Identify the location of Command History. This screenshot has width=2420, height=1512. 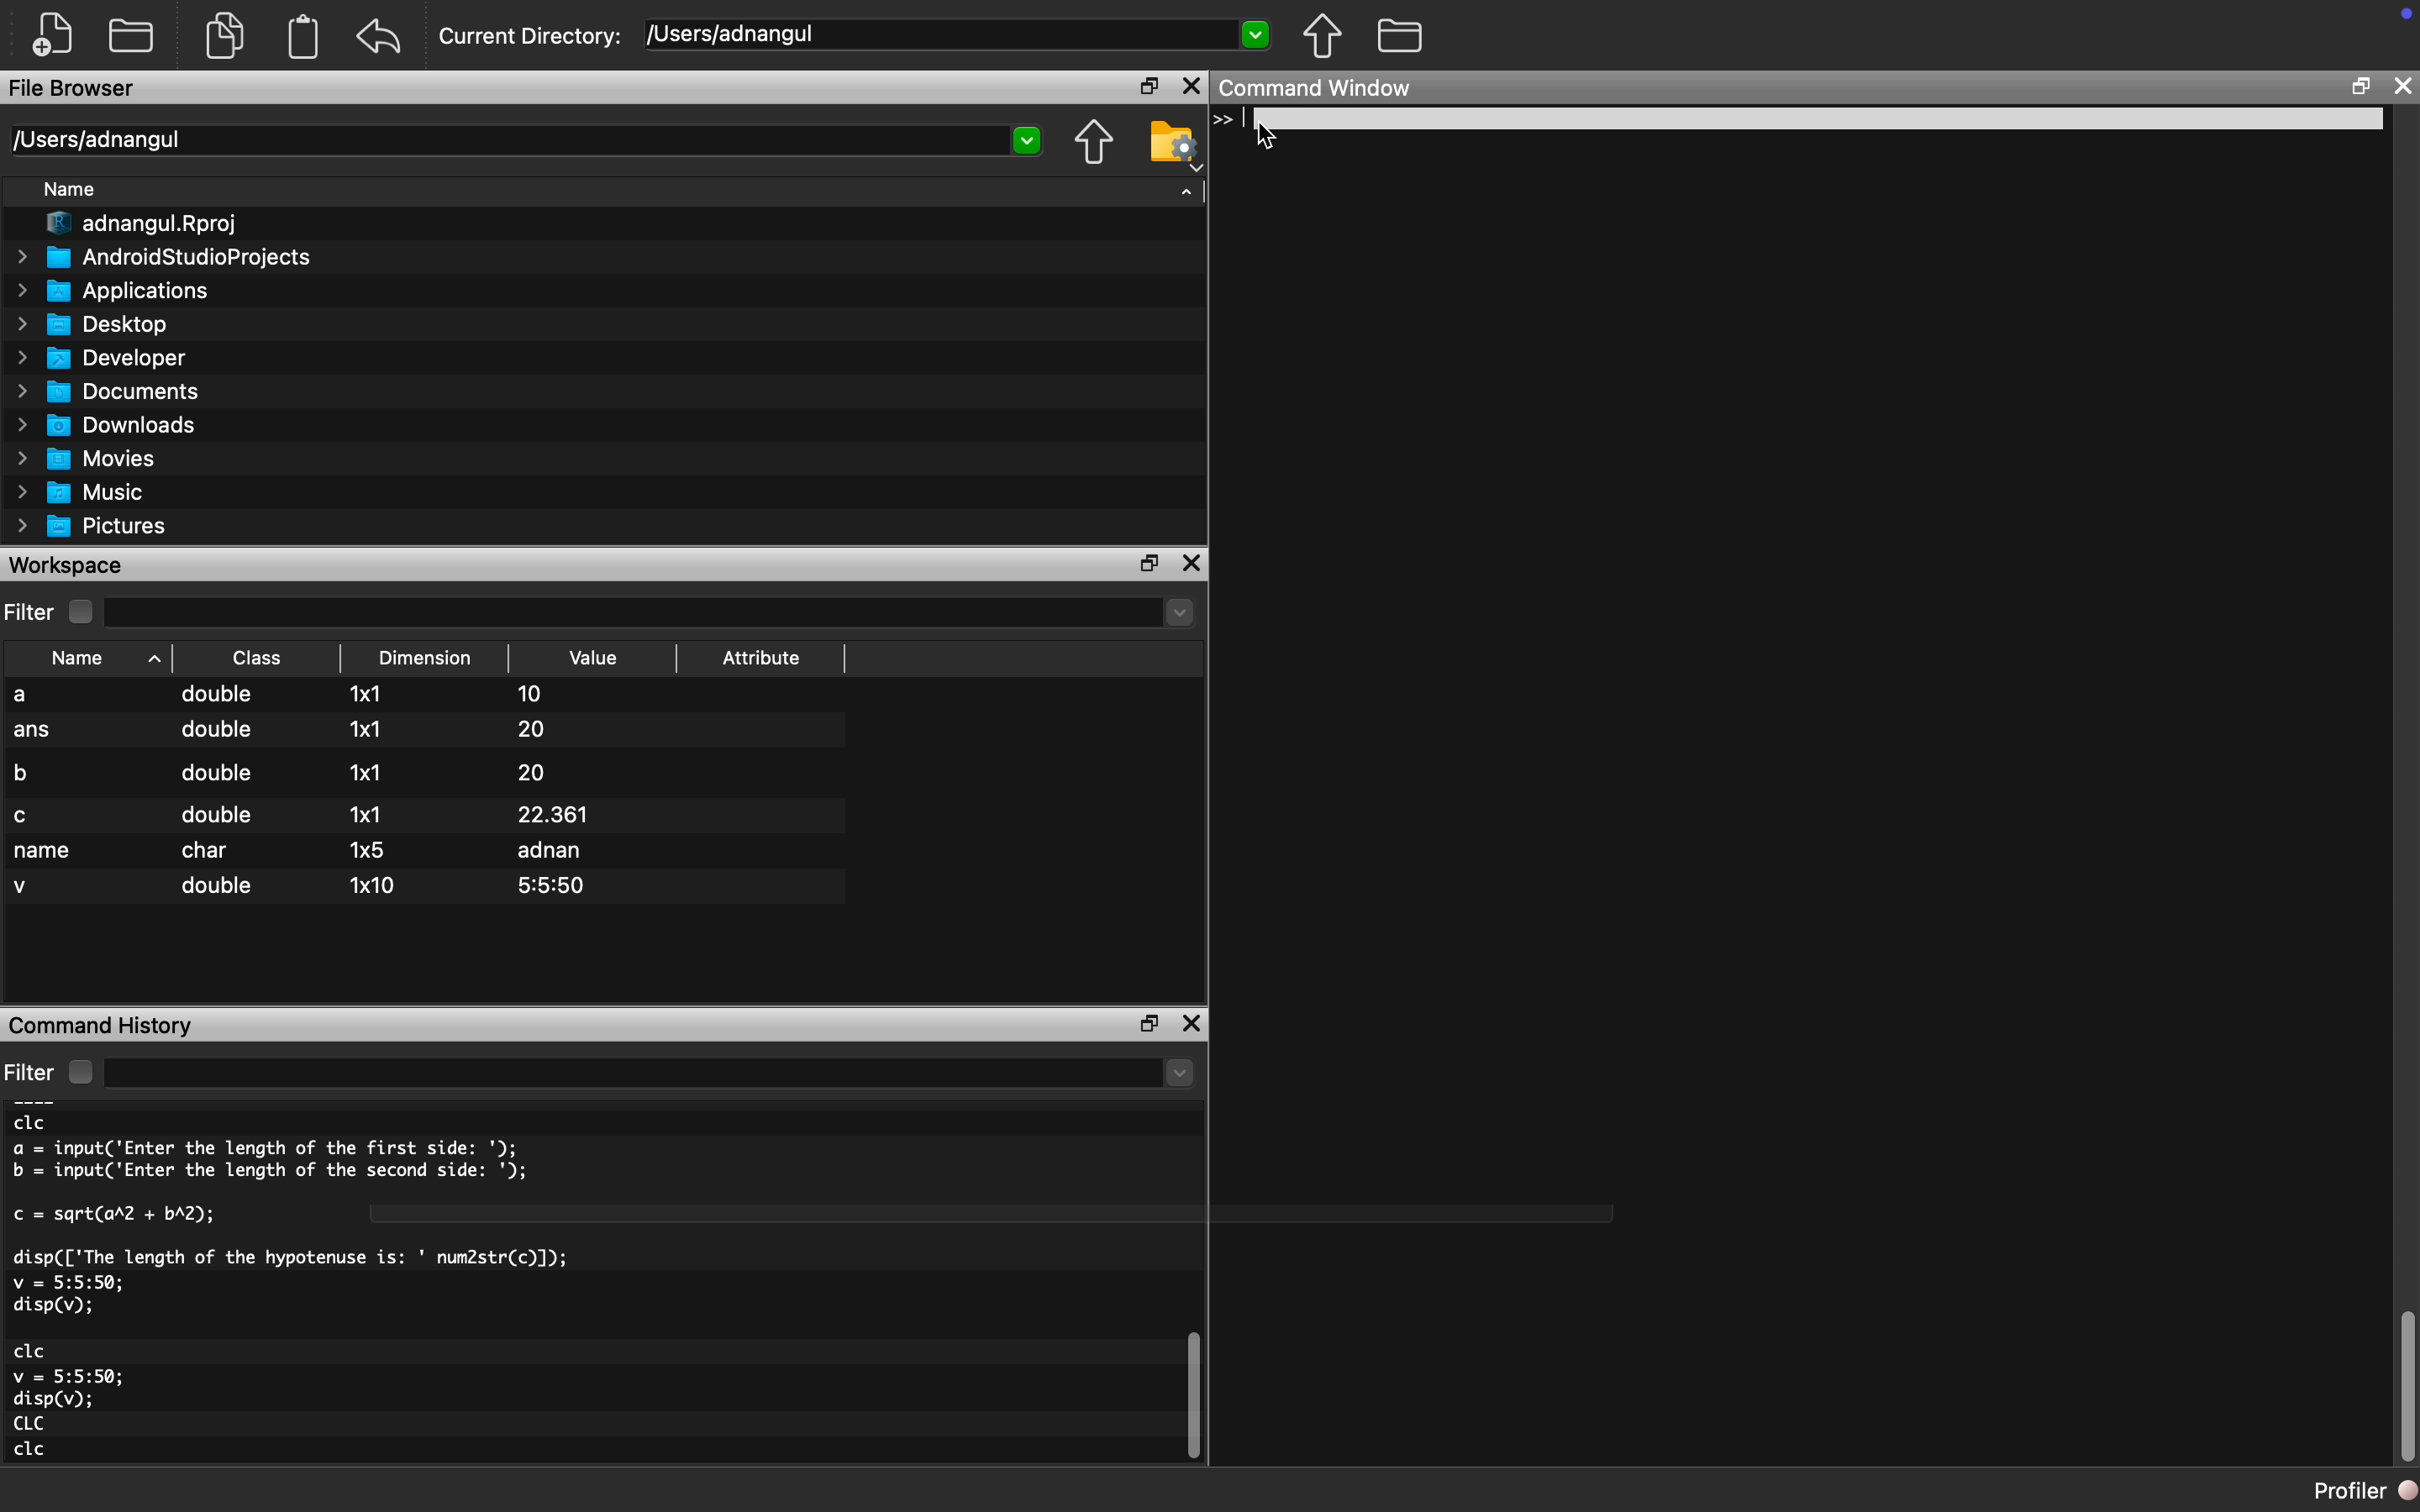
(104, 1024).